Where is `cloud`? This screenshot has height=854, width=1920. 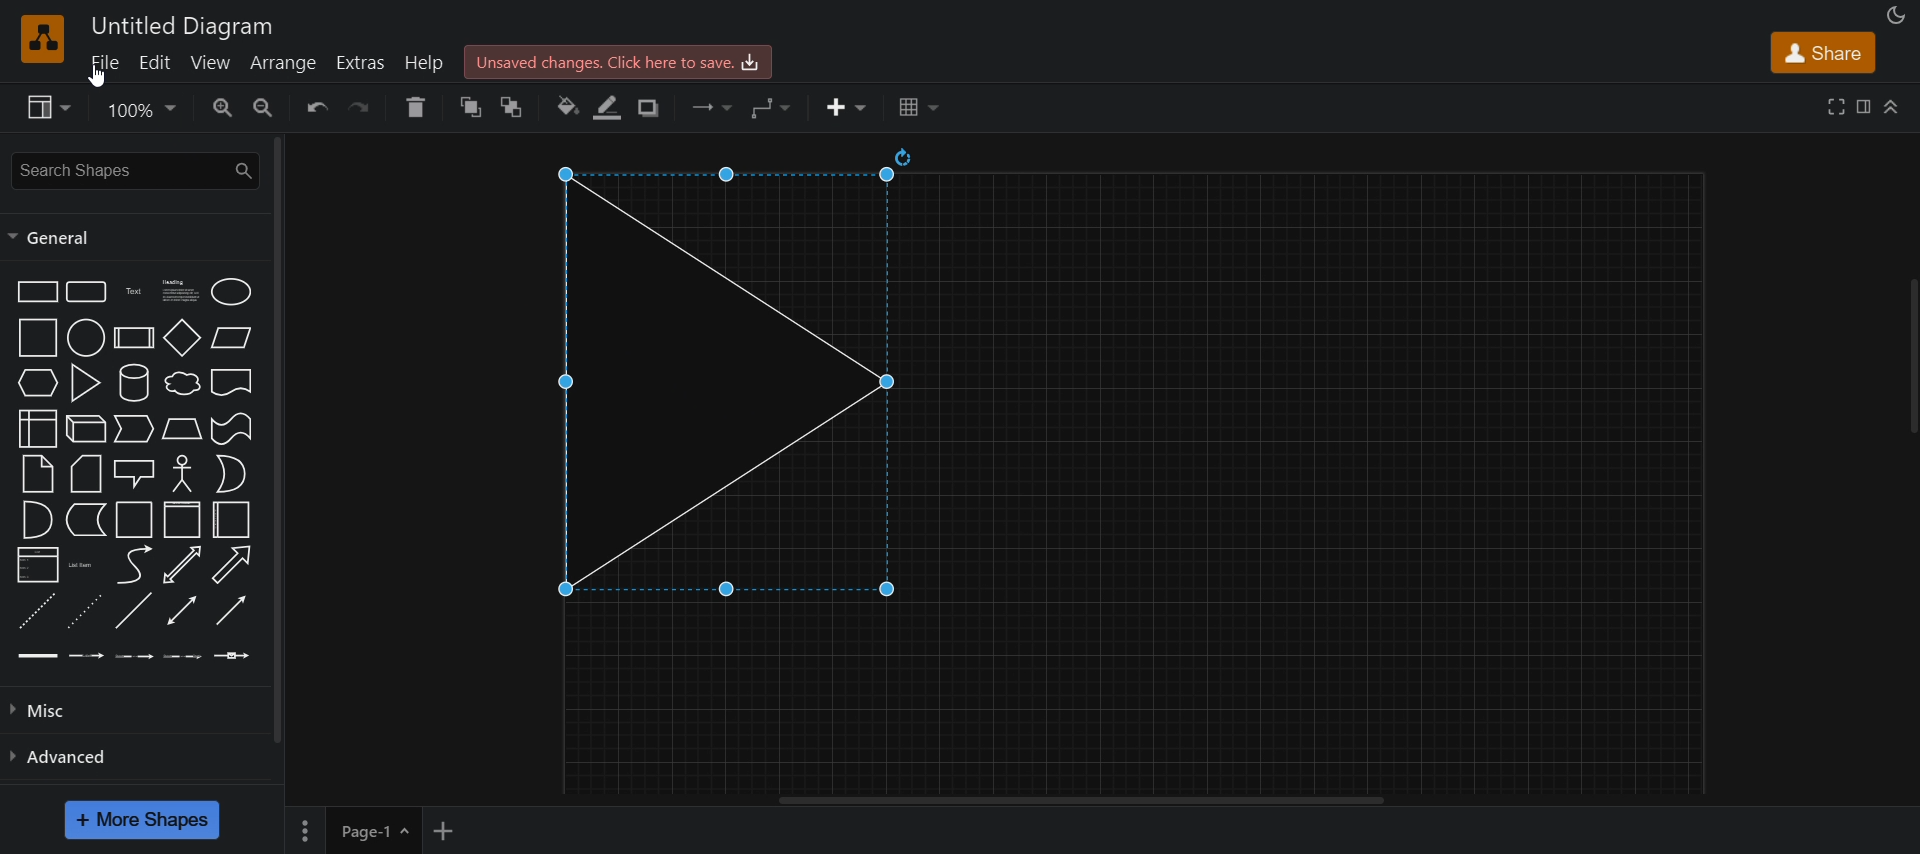
cloud is located at coordinates (182, 384).